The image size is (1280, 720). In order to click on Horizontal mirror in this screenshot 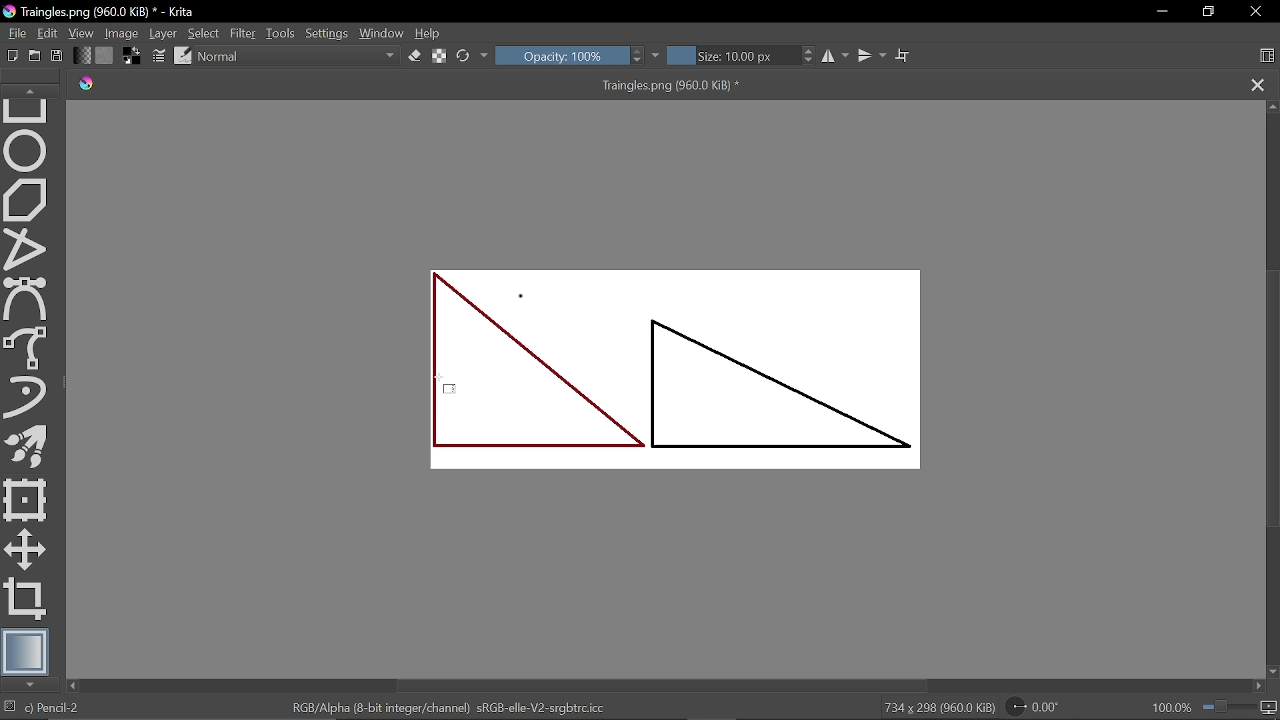, I will do `click(833, 58)`.